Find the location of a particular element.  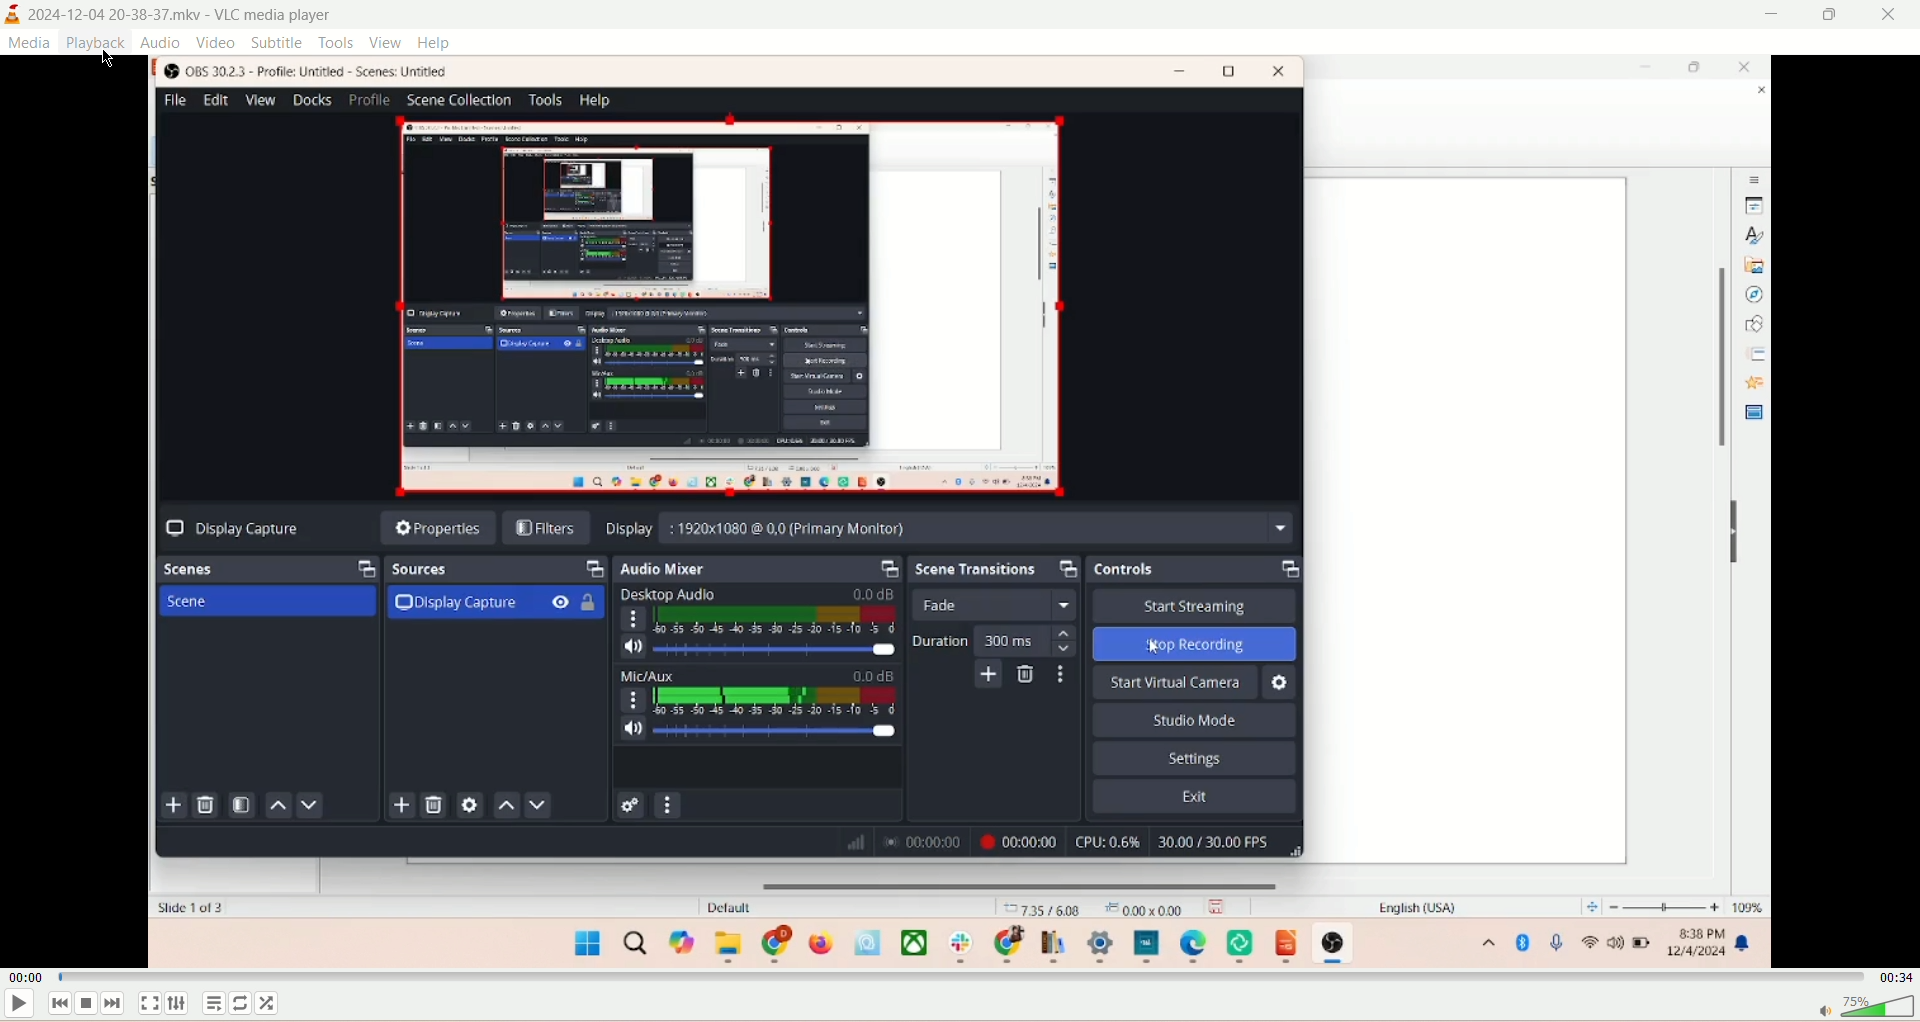

video is located at coordinates (216, 43).